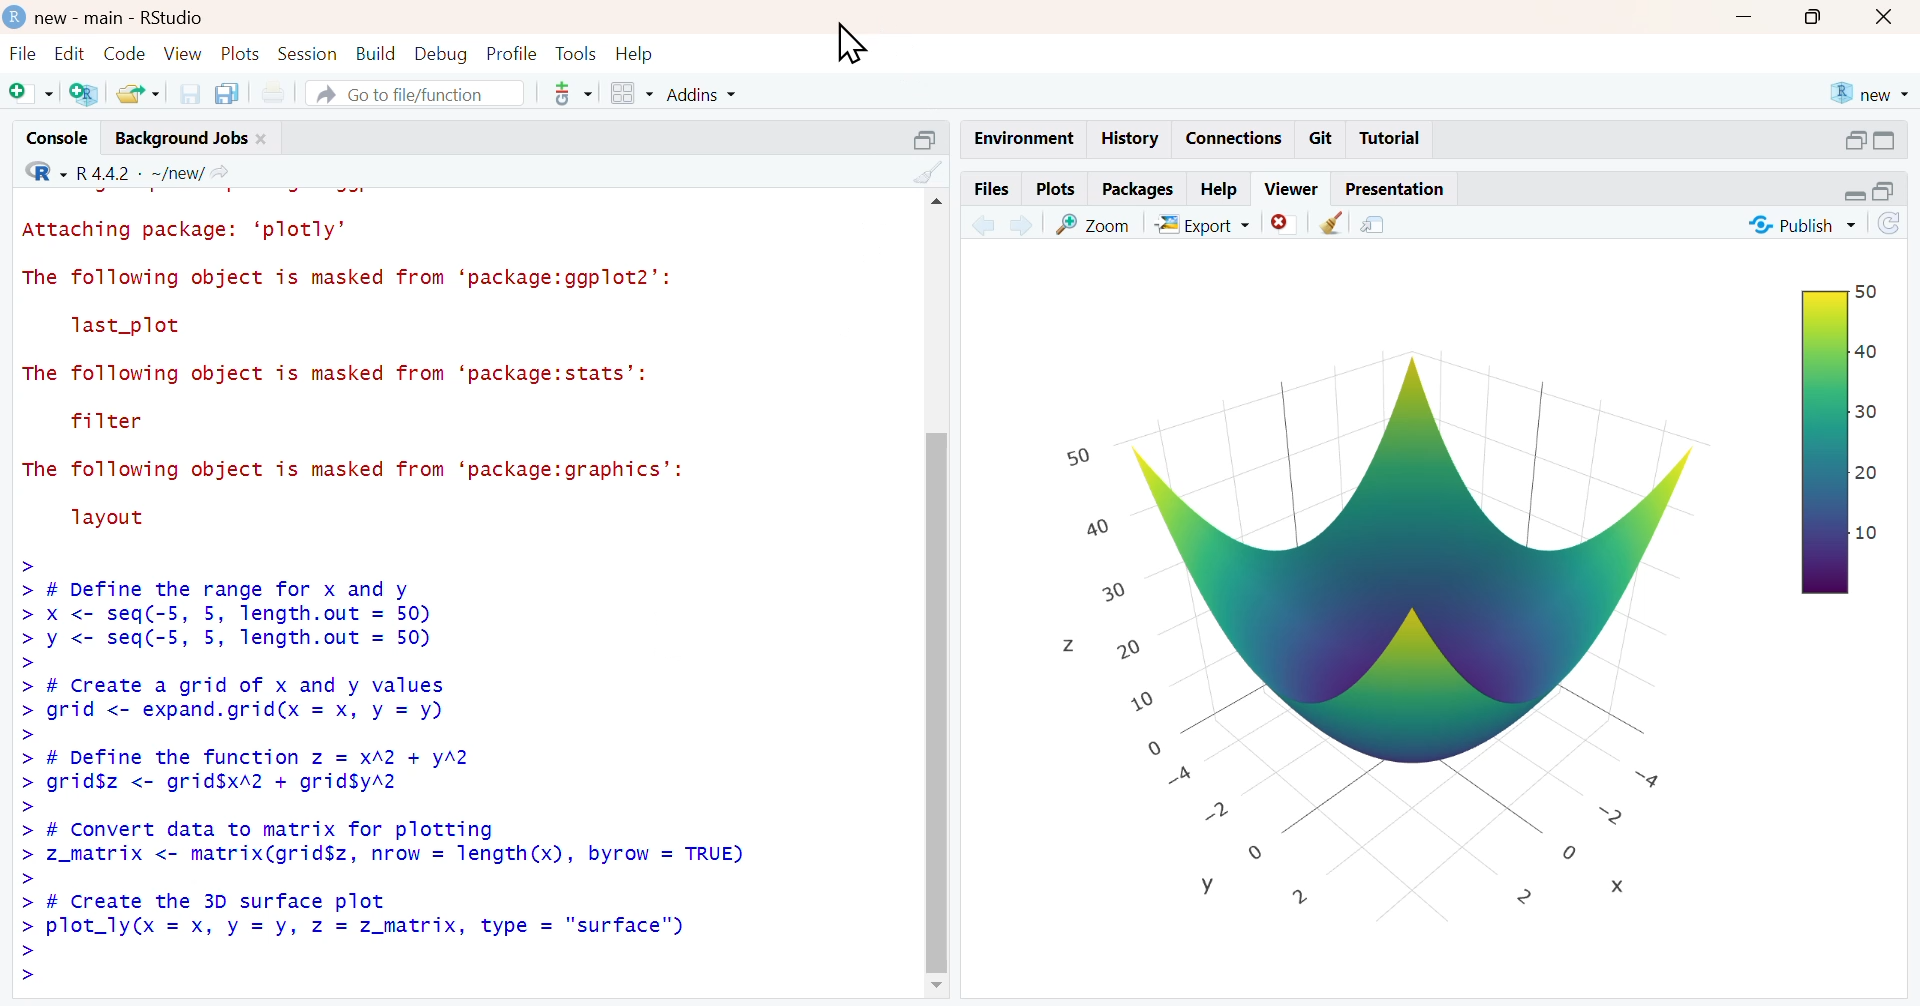 The width and height of the screenshot is (1920, 1006). I want to click on maximize, so click(922, 138).